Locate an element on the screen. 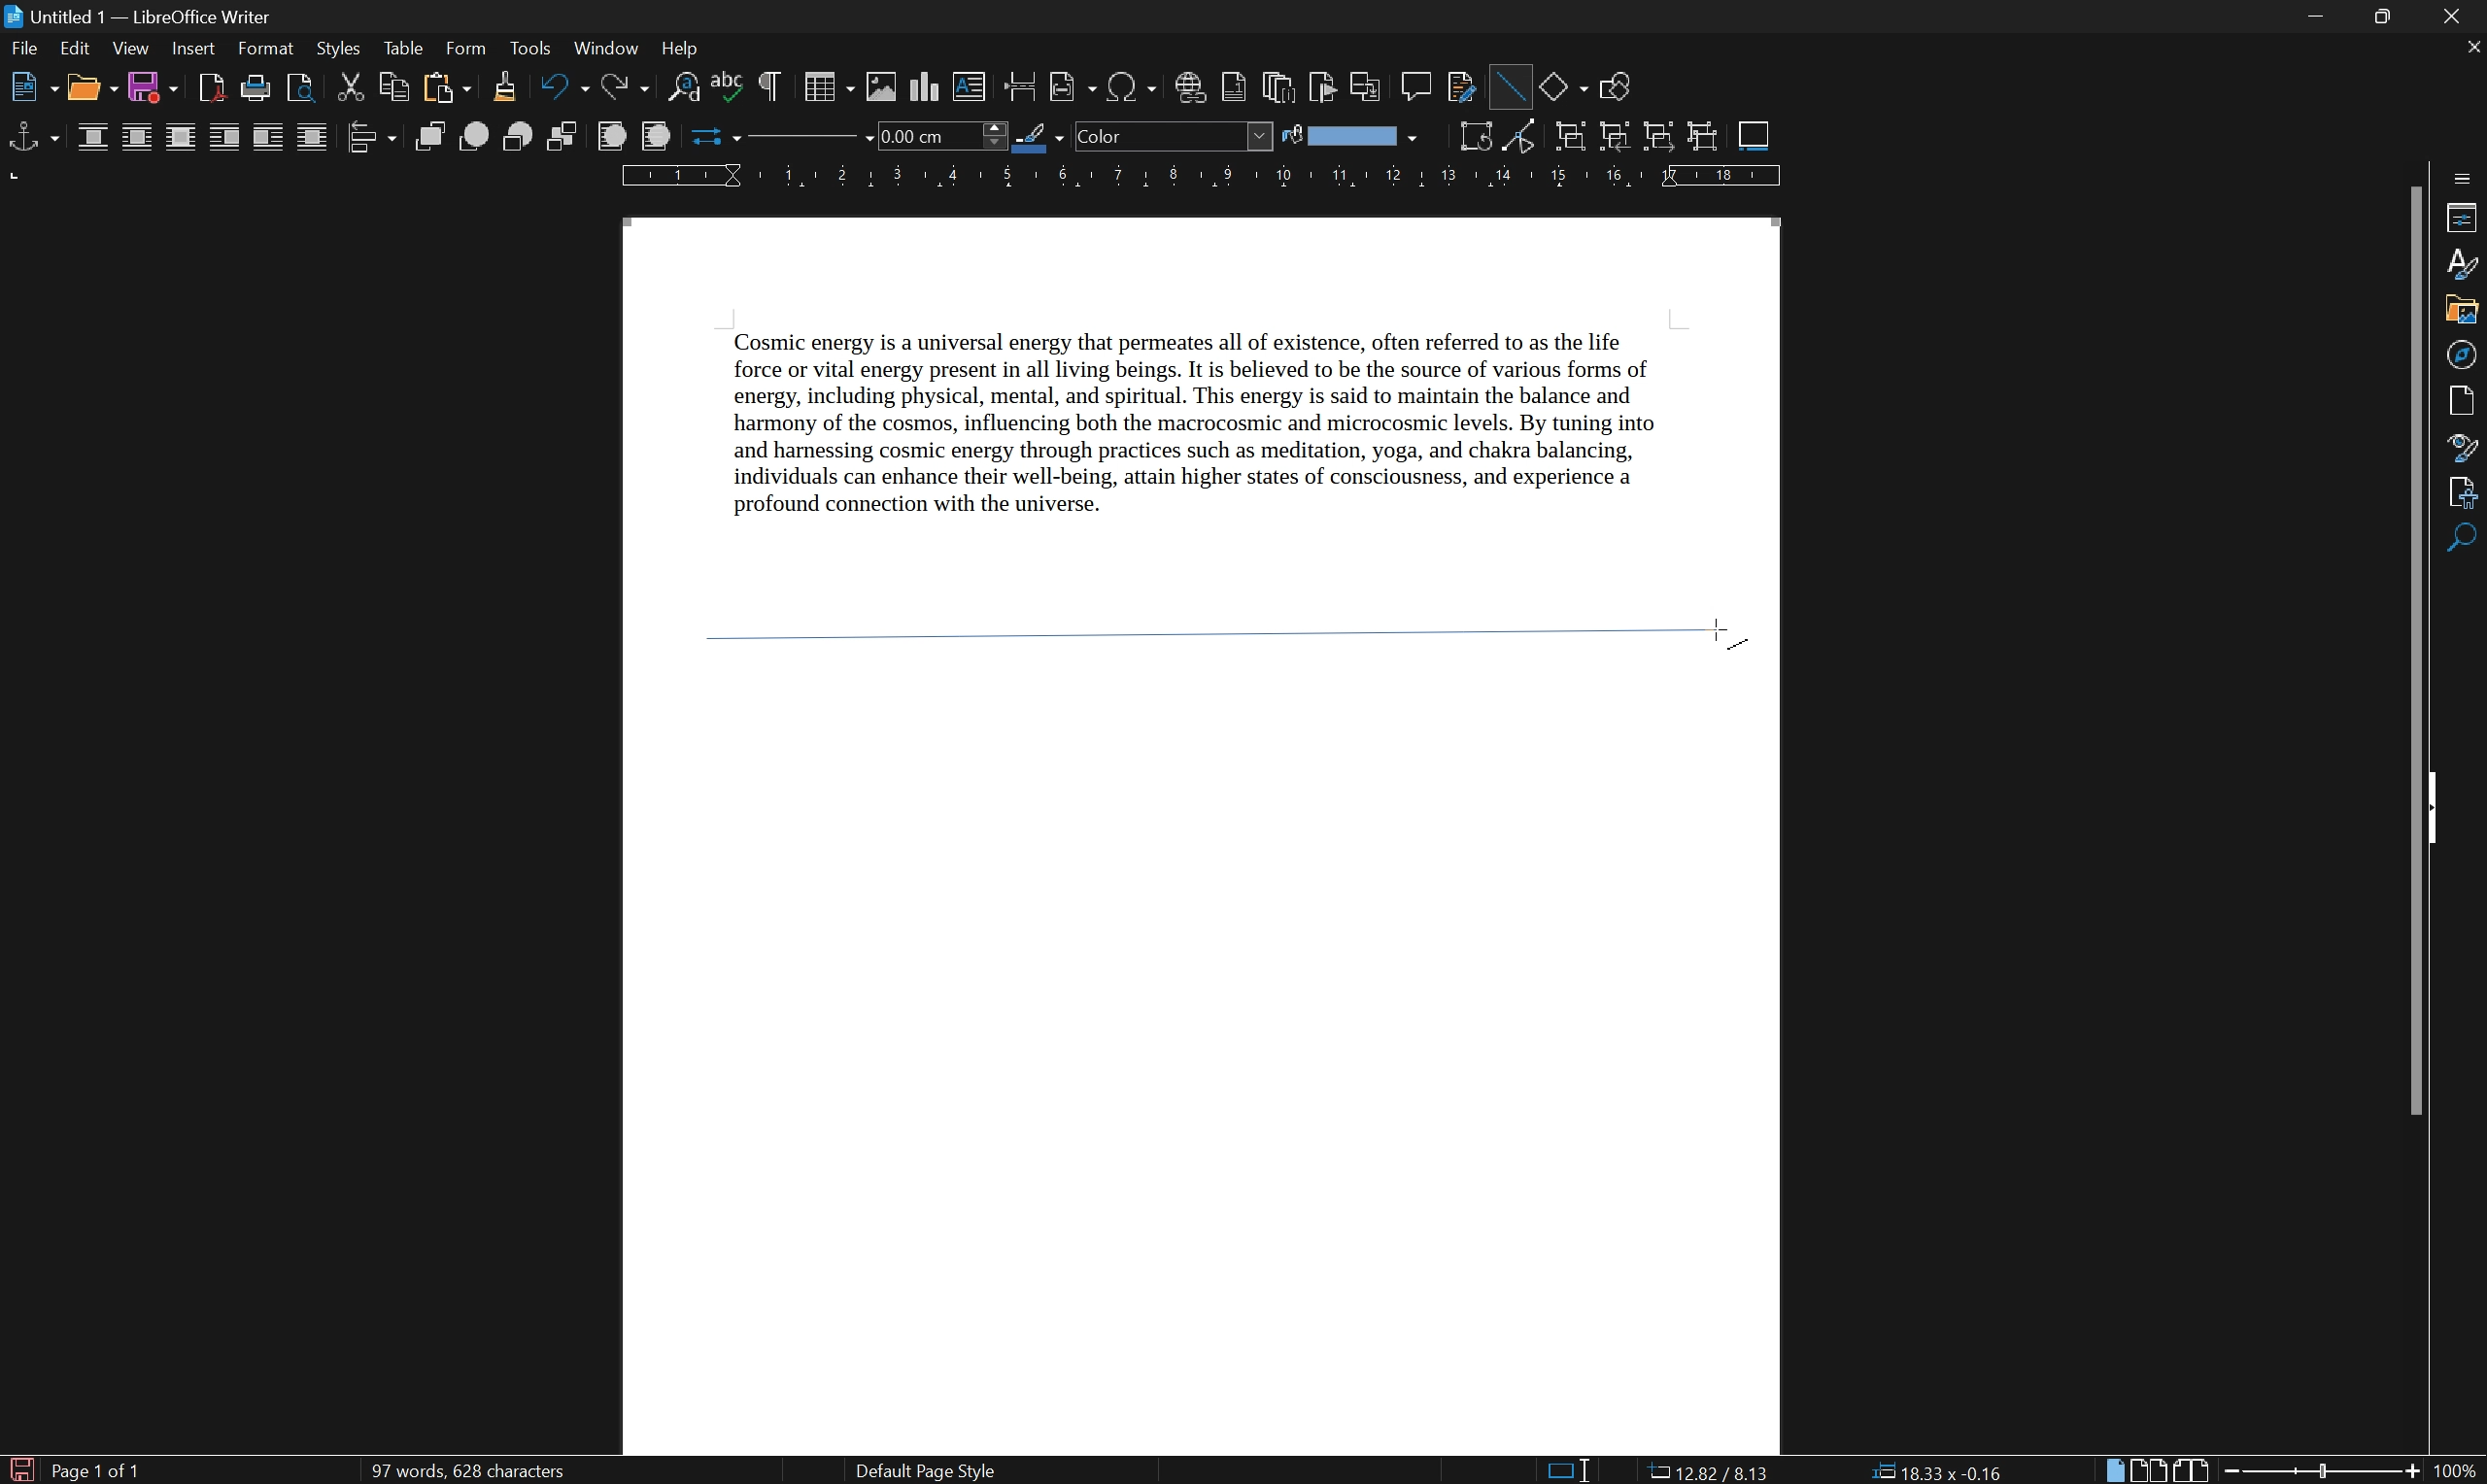 The width and height of the screenshot is (2487, 1484). before is located at coordinates (224, 139).